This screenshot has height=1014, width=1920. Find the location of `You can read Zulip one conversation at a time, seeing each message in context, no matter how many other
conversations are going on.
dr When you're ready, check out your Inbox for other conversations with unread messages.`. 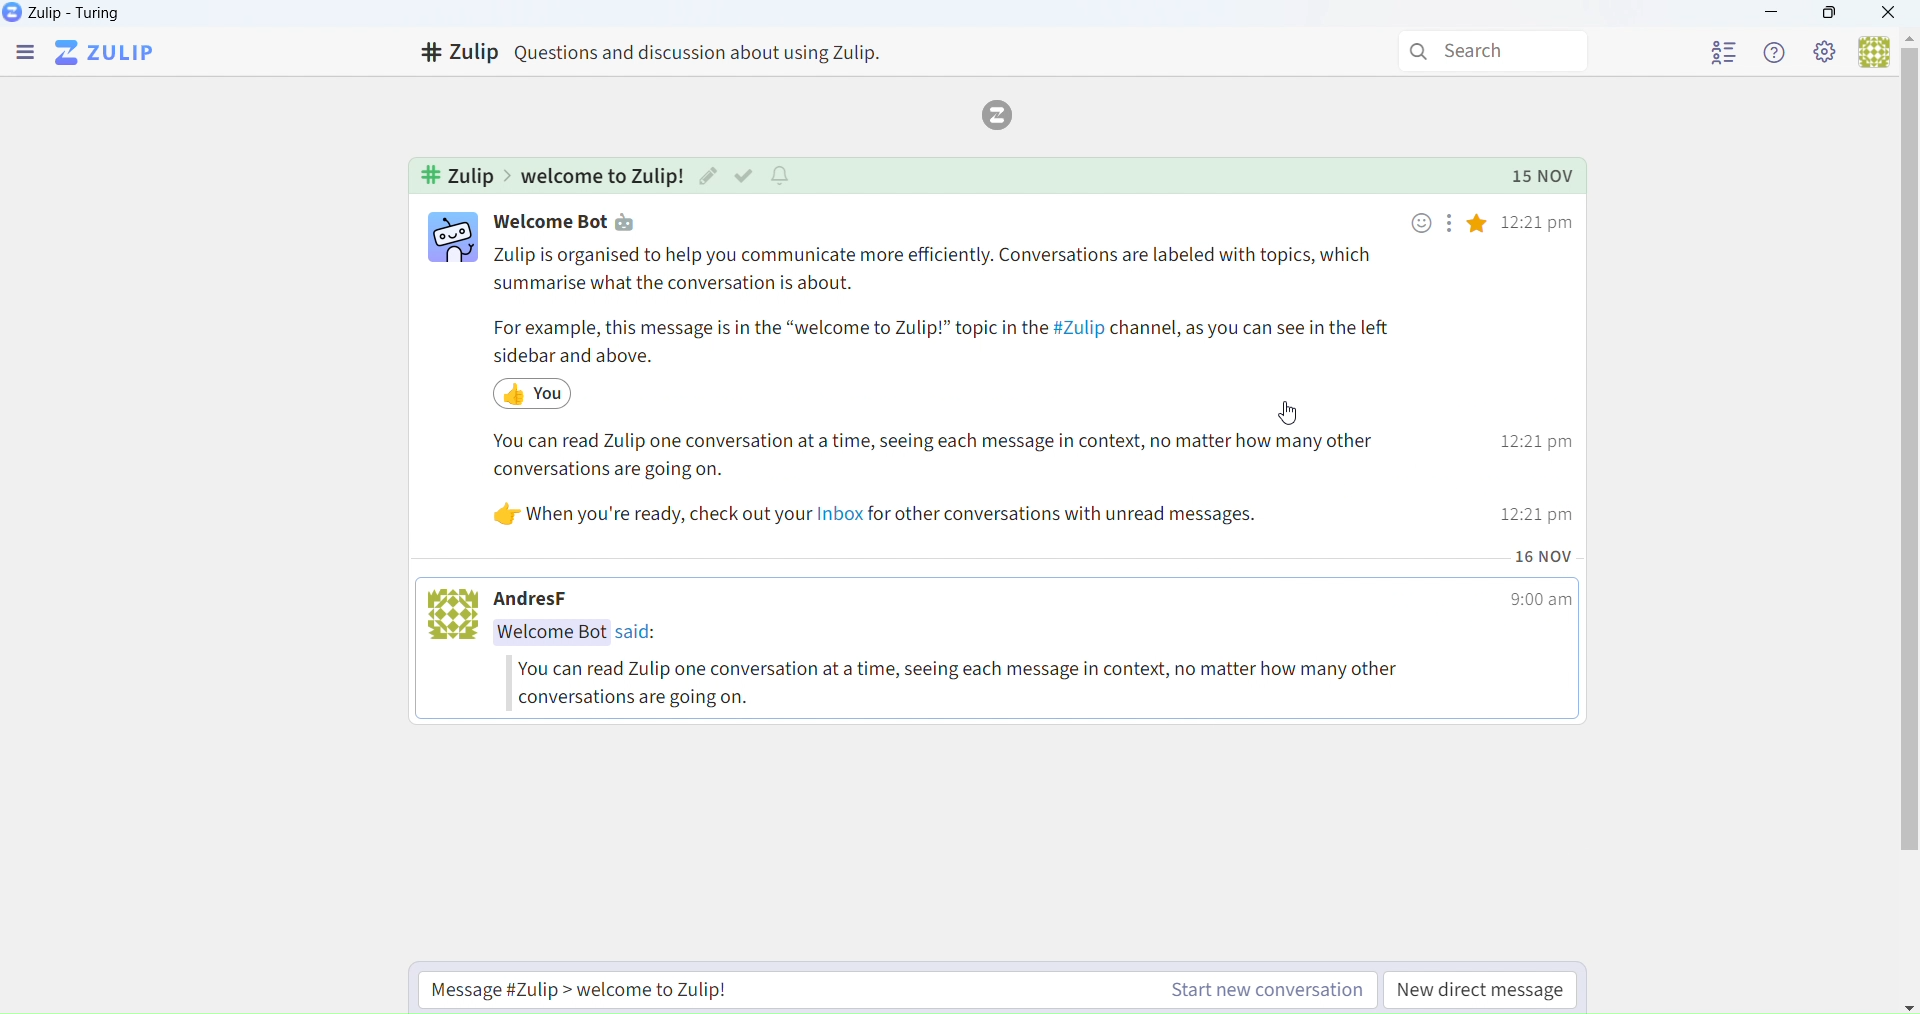

You can read Zulip one conversation at a time, seeing each message in context, no matter how many other
conversations are going on.
dr When you're ready, check out your Inbox for other conversations with unread messages. is located at coordinates (929, 485).